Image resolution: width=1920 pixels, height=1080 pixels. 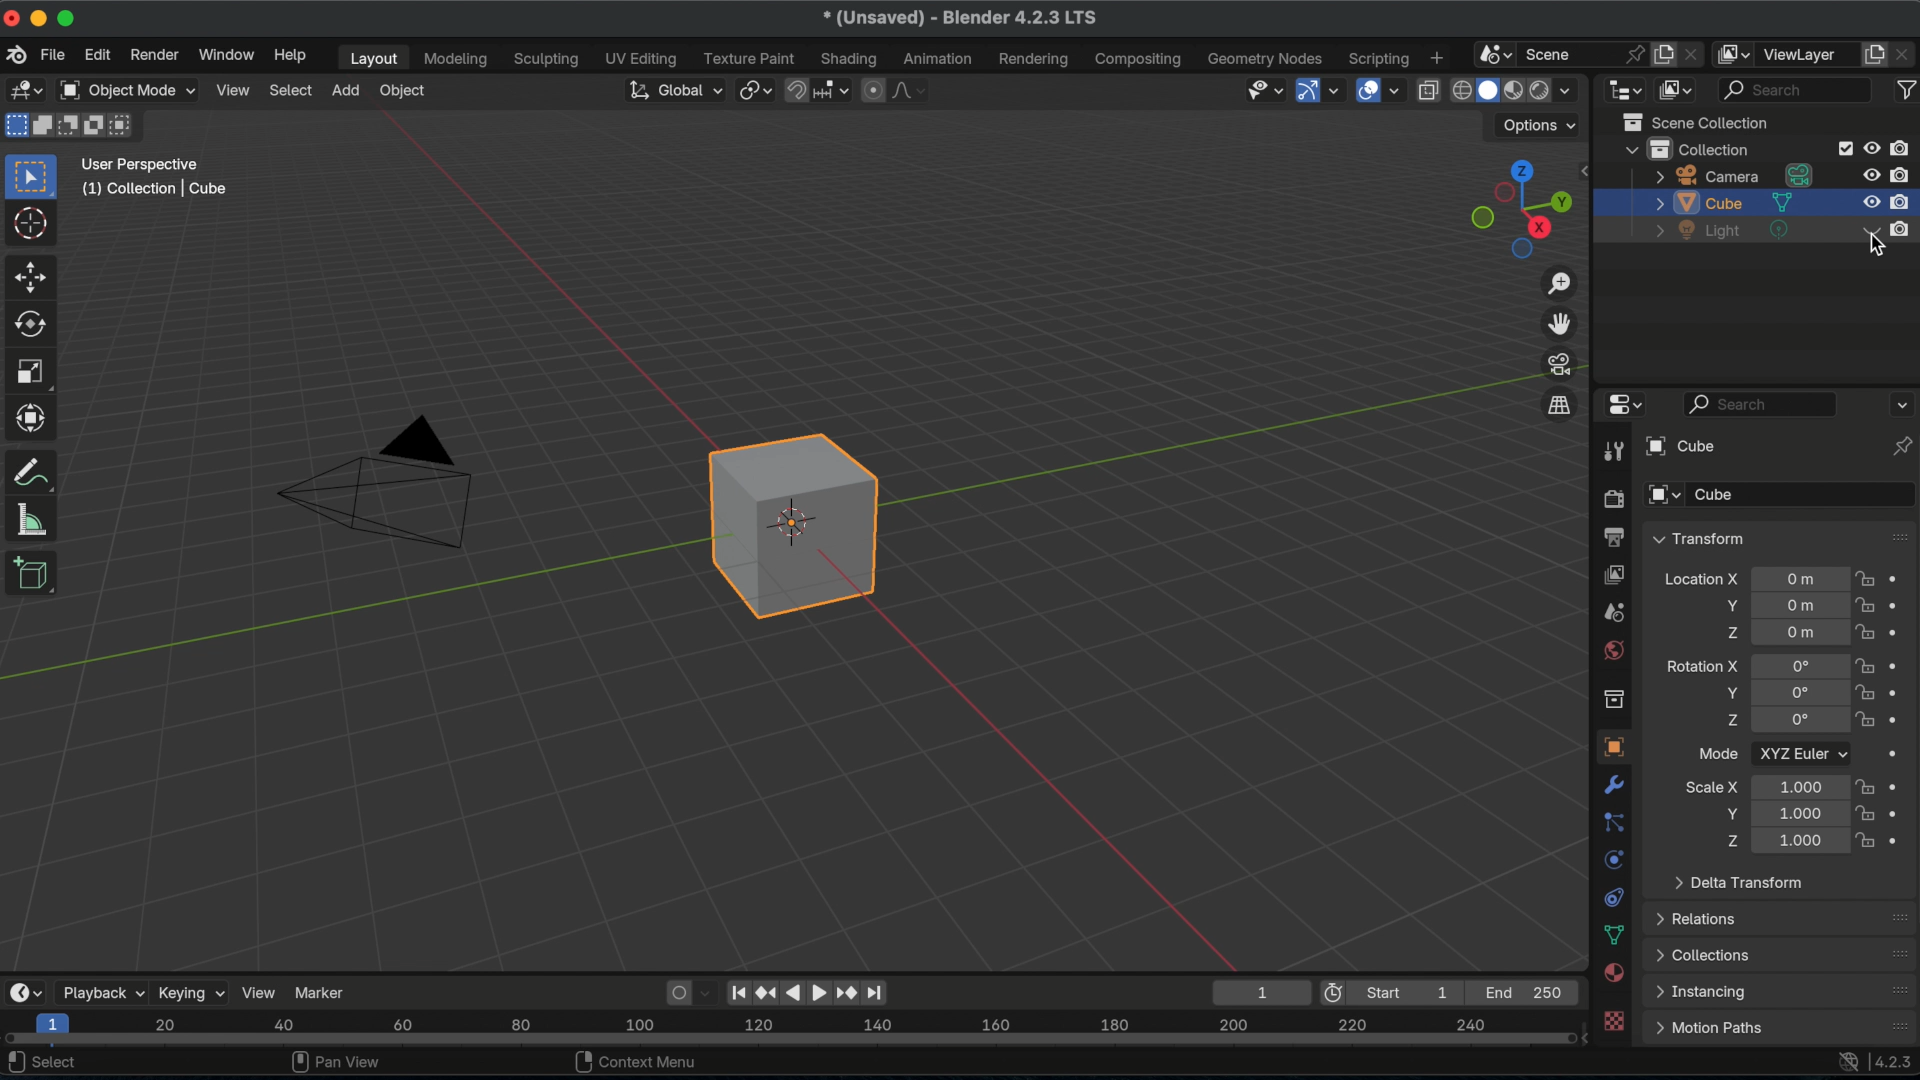 I want to click on add view layer, so click(x=1873, y=57).